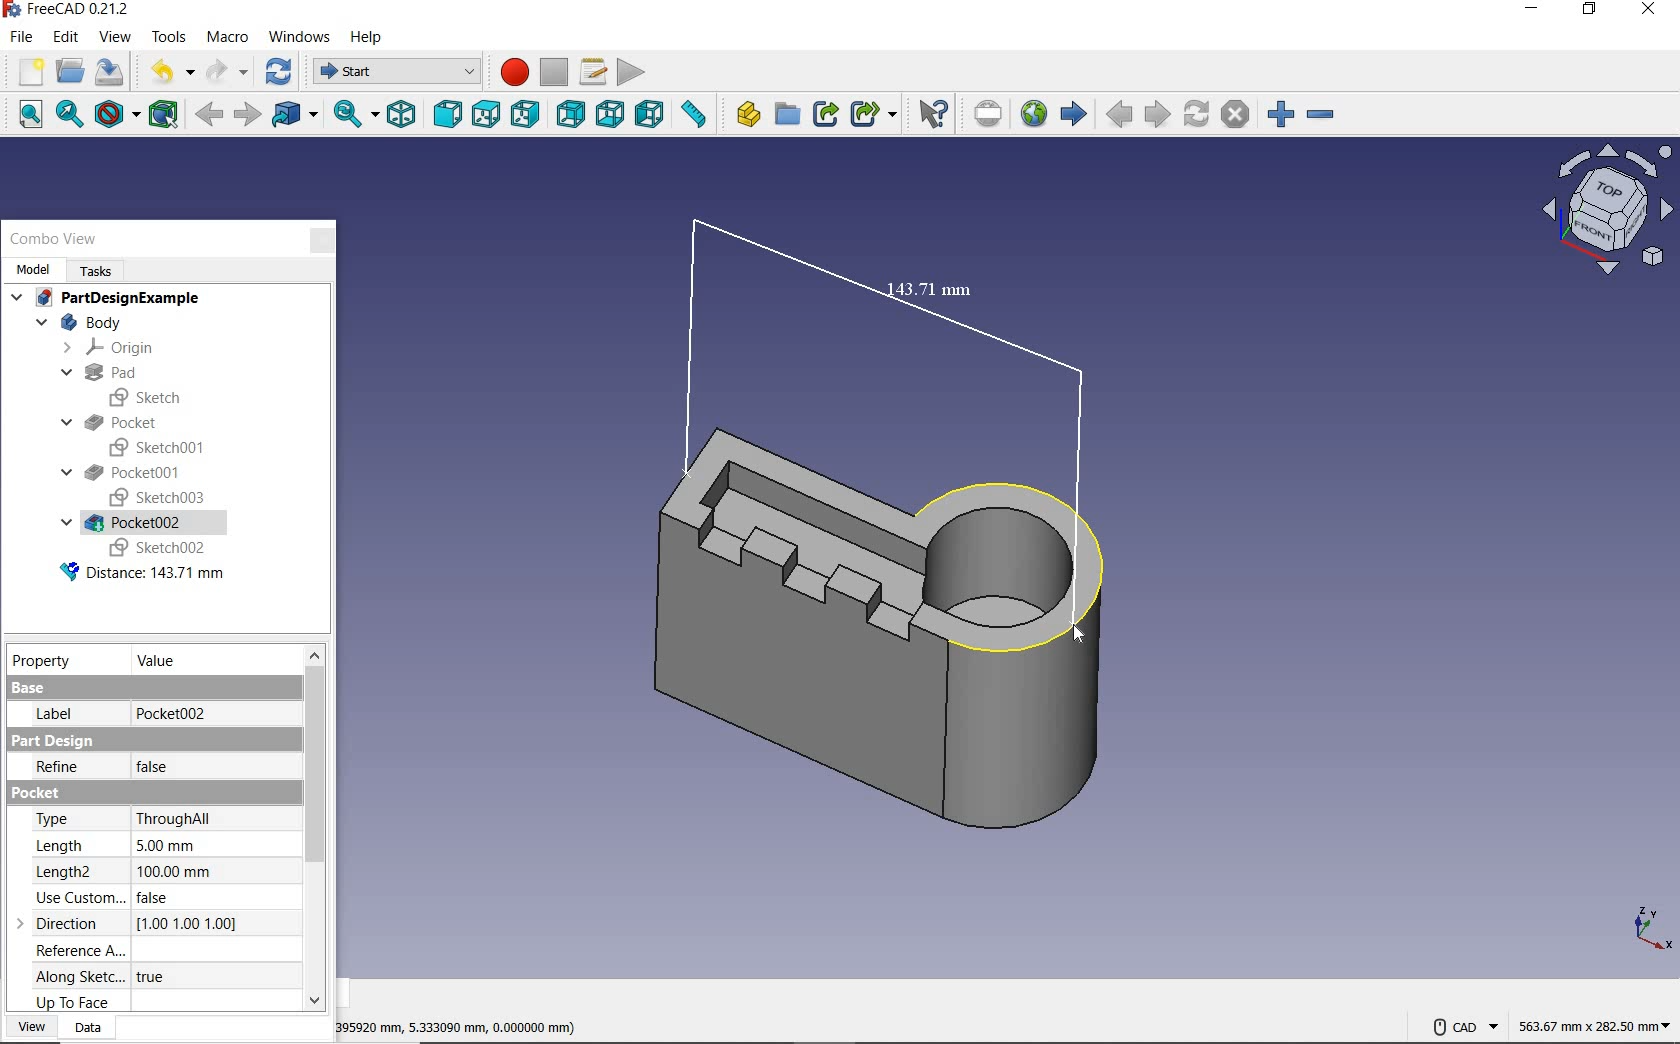 This screenshot has width=1680, height=1044. Describe the element at coordinates (1086, 638) in the screenshot. I see `cursor ` at that location.